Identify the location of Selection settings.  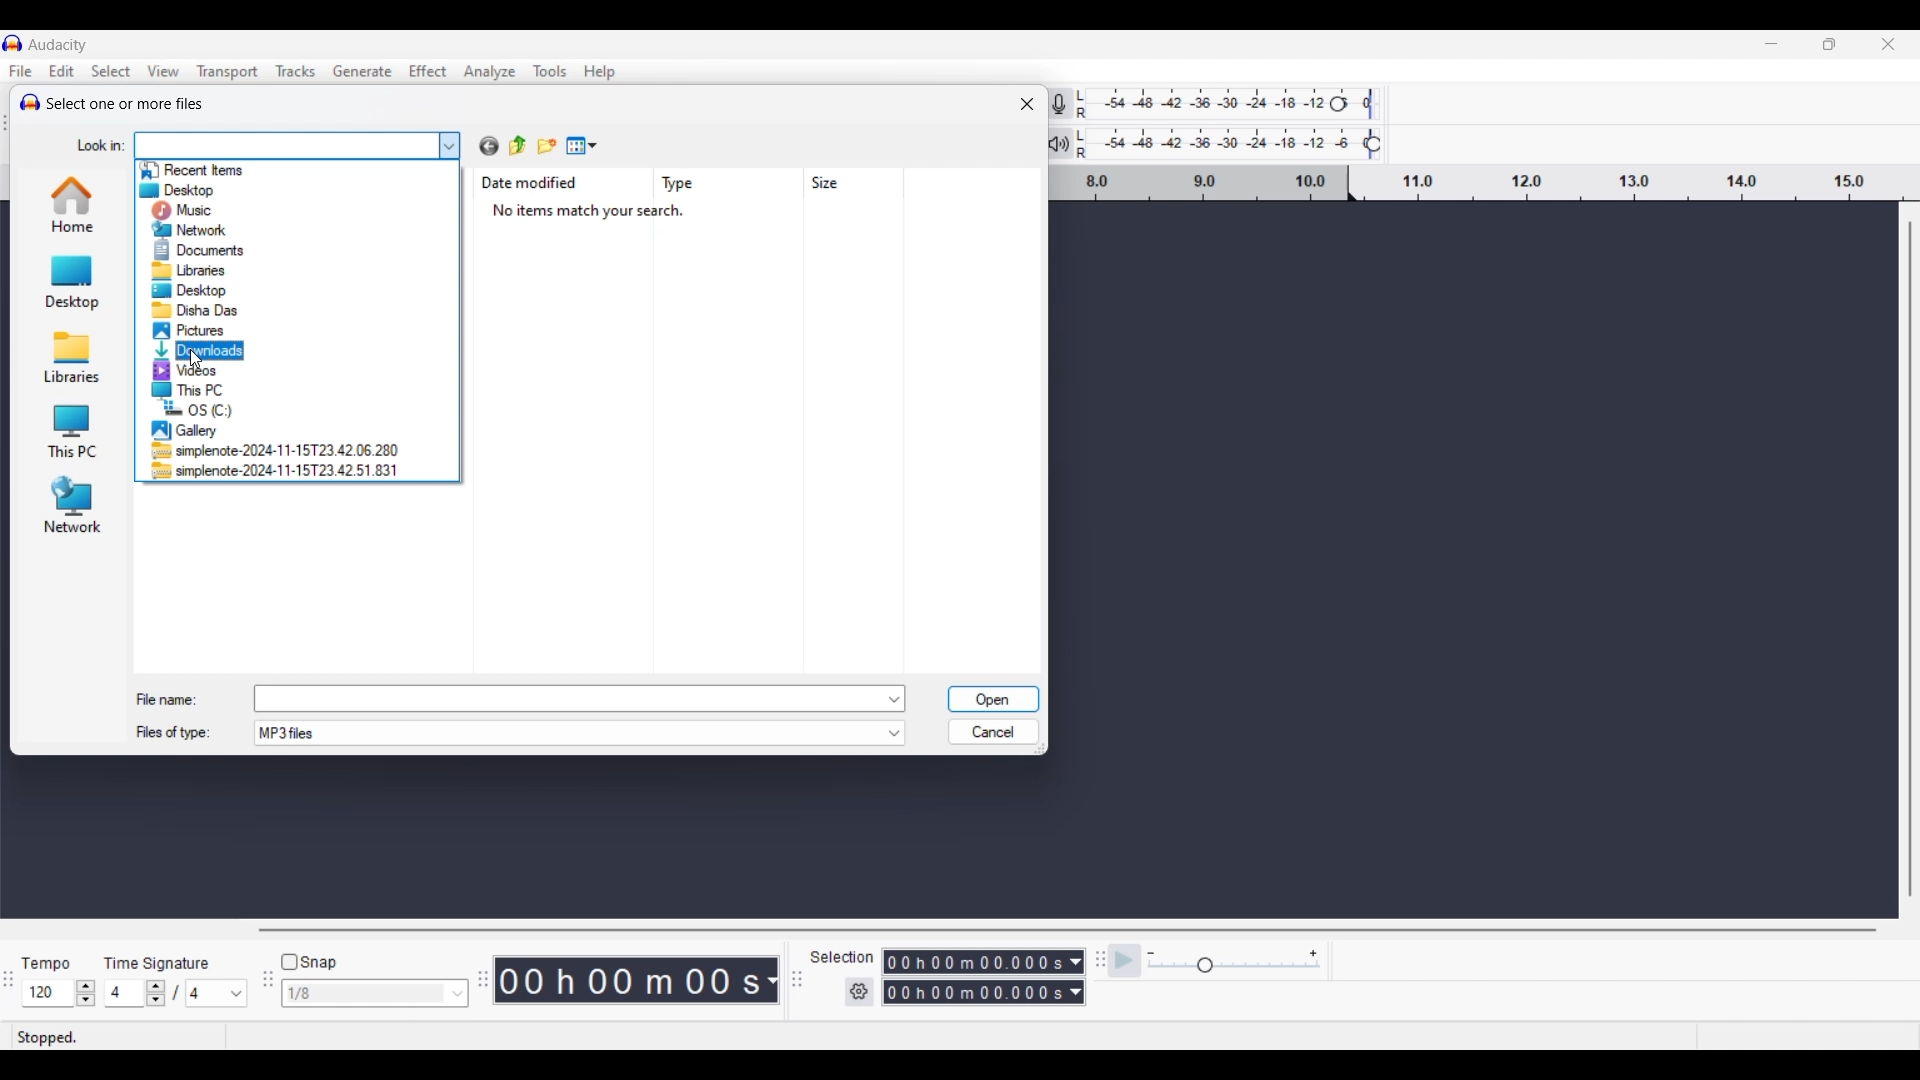
(860, 992).